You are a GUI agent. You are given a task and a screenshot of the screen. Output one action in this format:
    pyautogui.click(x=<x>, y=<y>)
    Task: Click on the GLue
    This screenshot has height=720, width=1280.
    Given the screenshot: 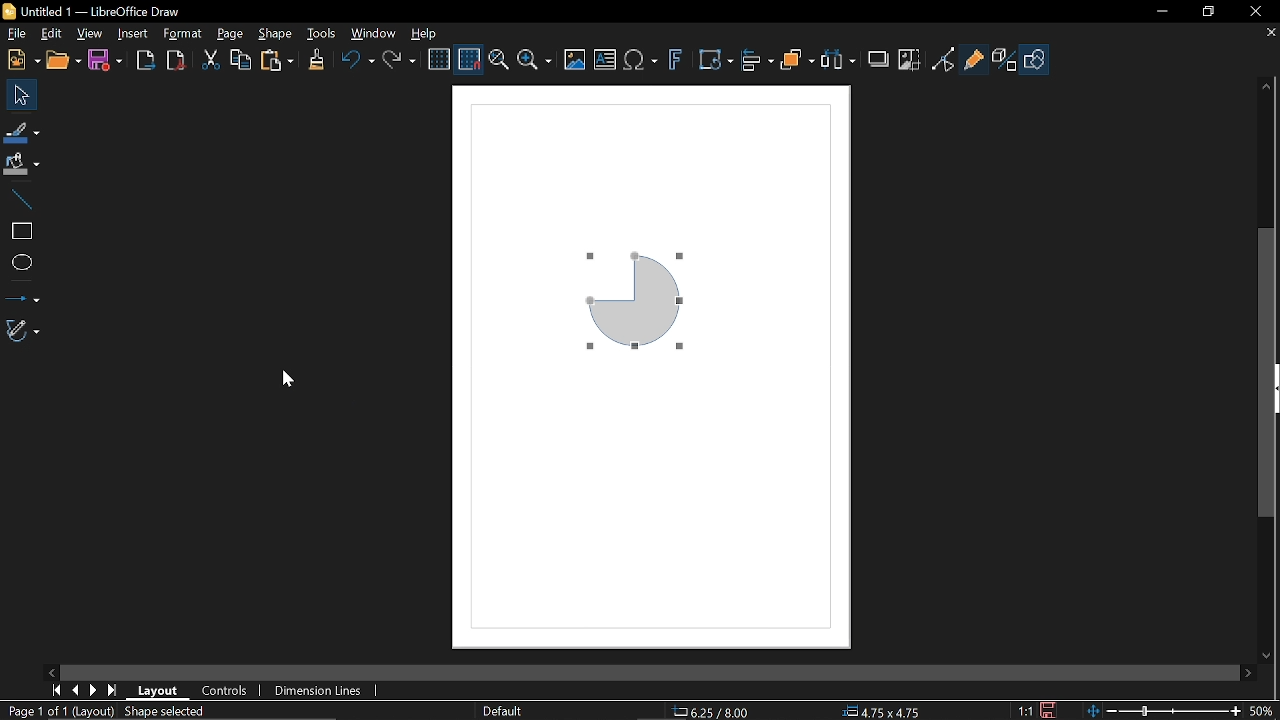 What is the action you would take?
    pyautogui.click(x=974, y=61)
    